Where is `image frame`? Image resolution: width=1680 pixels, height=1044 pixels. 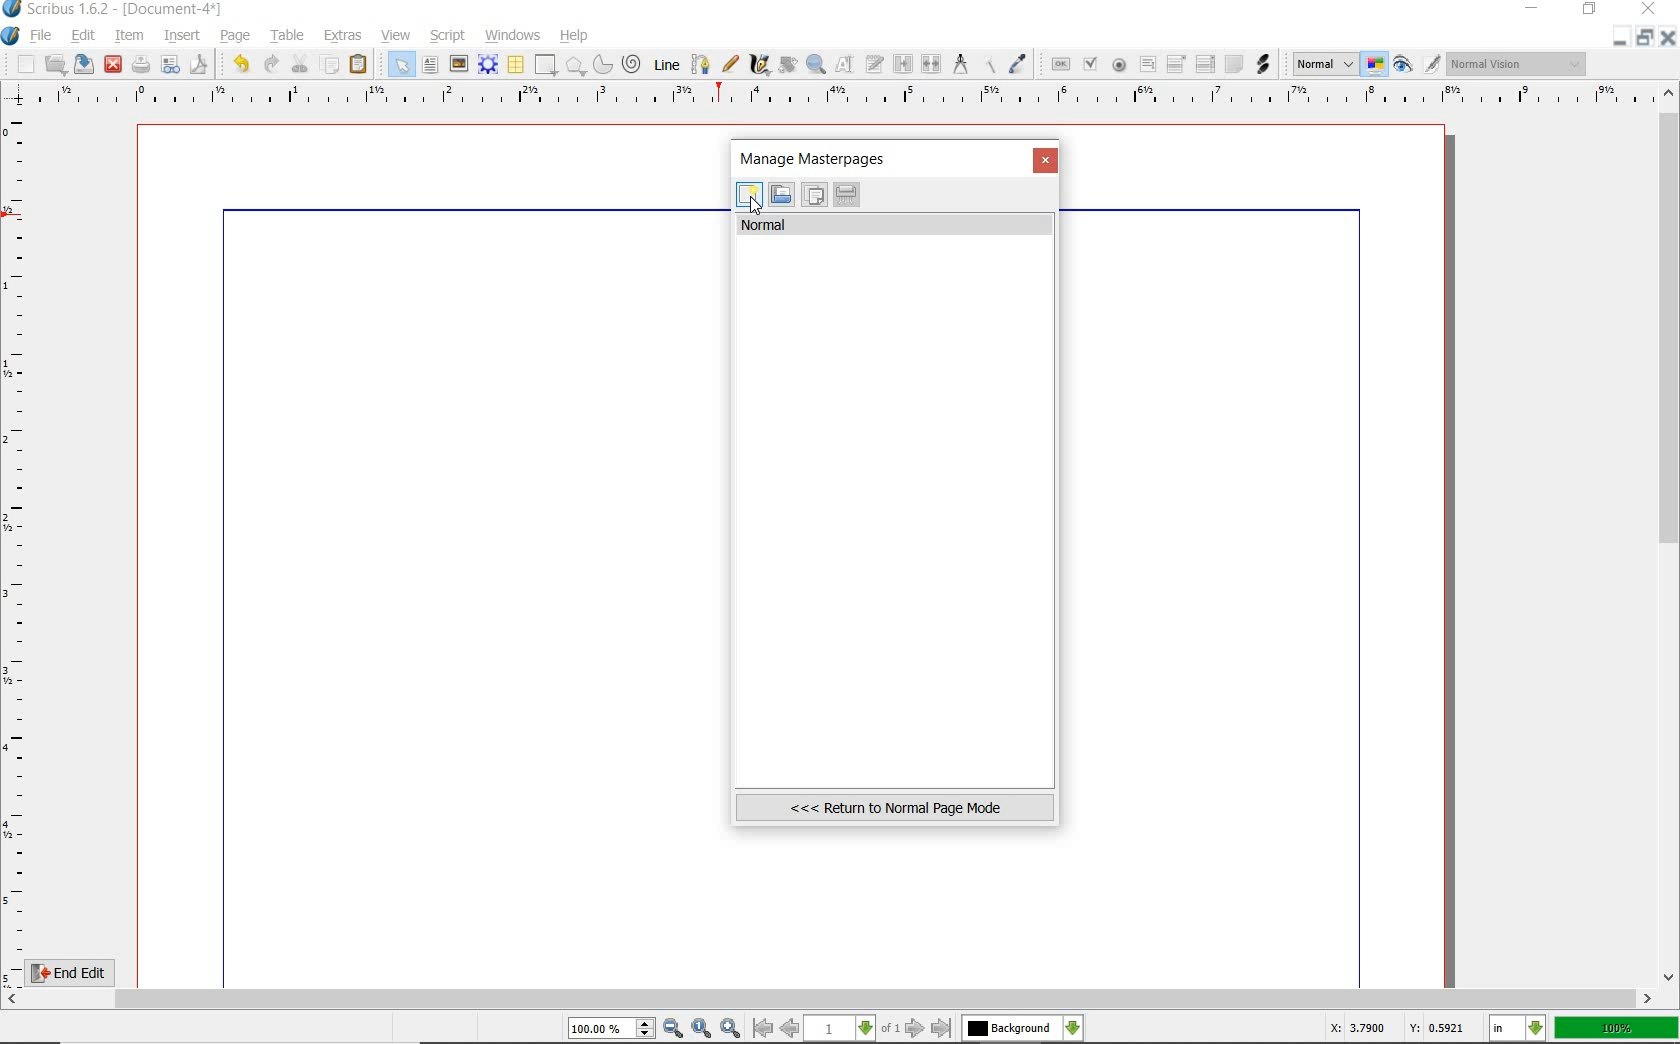 image frame is located at coordinates (459, 64).